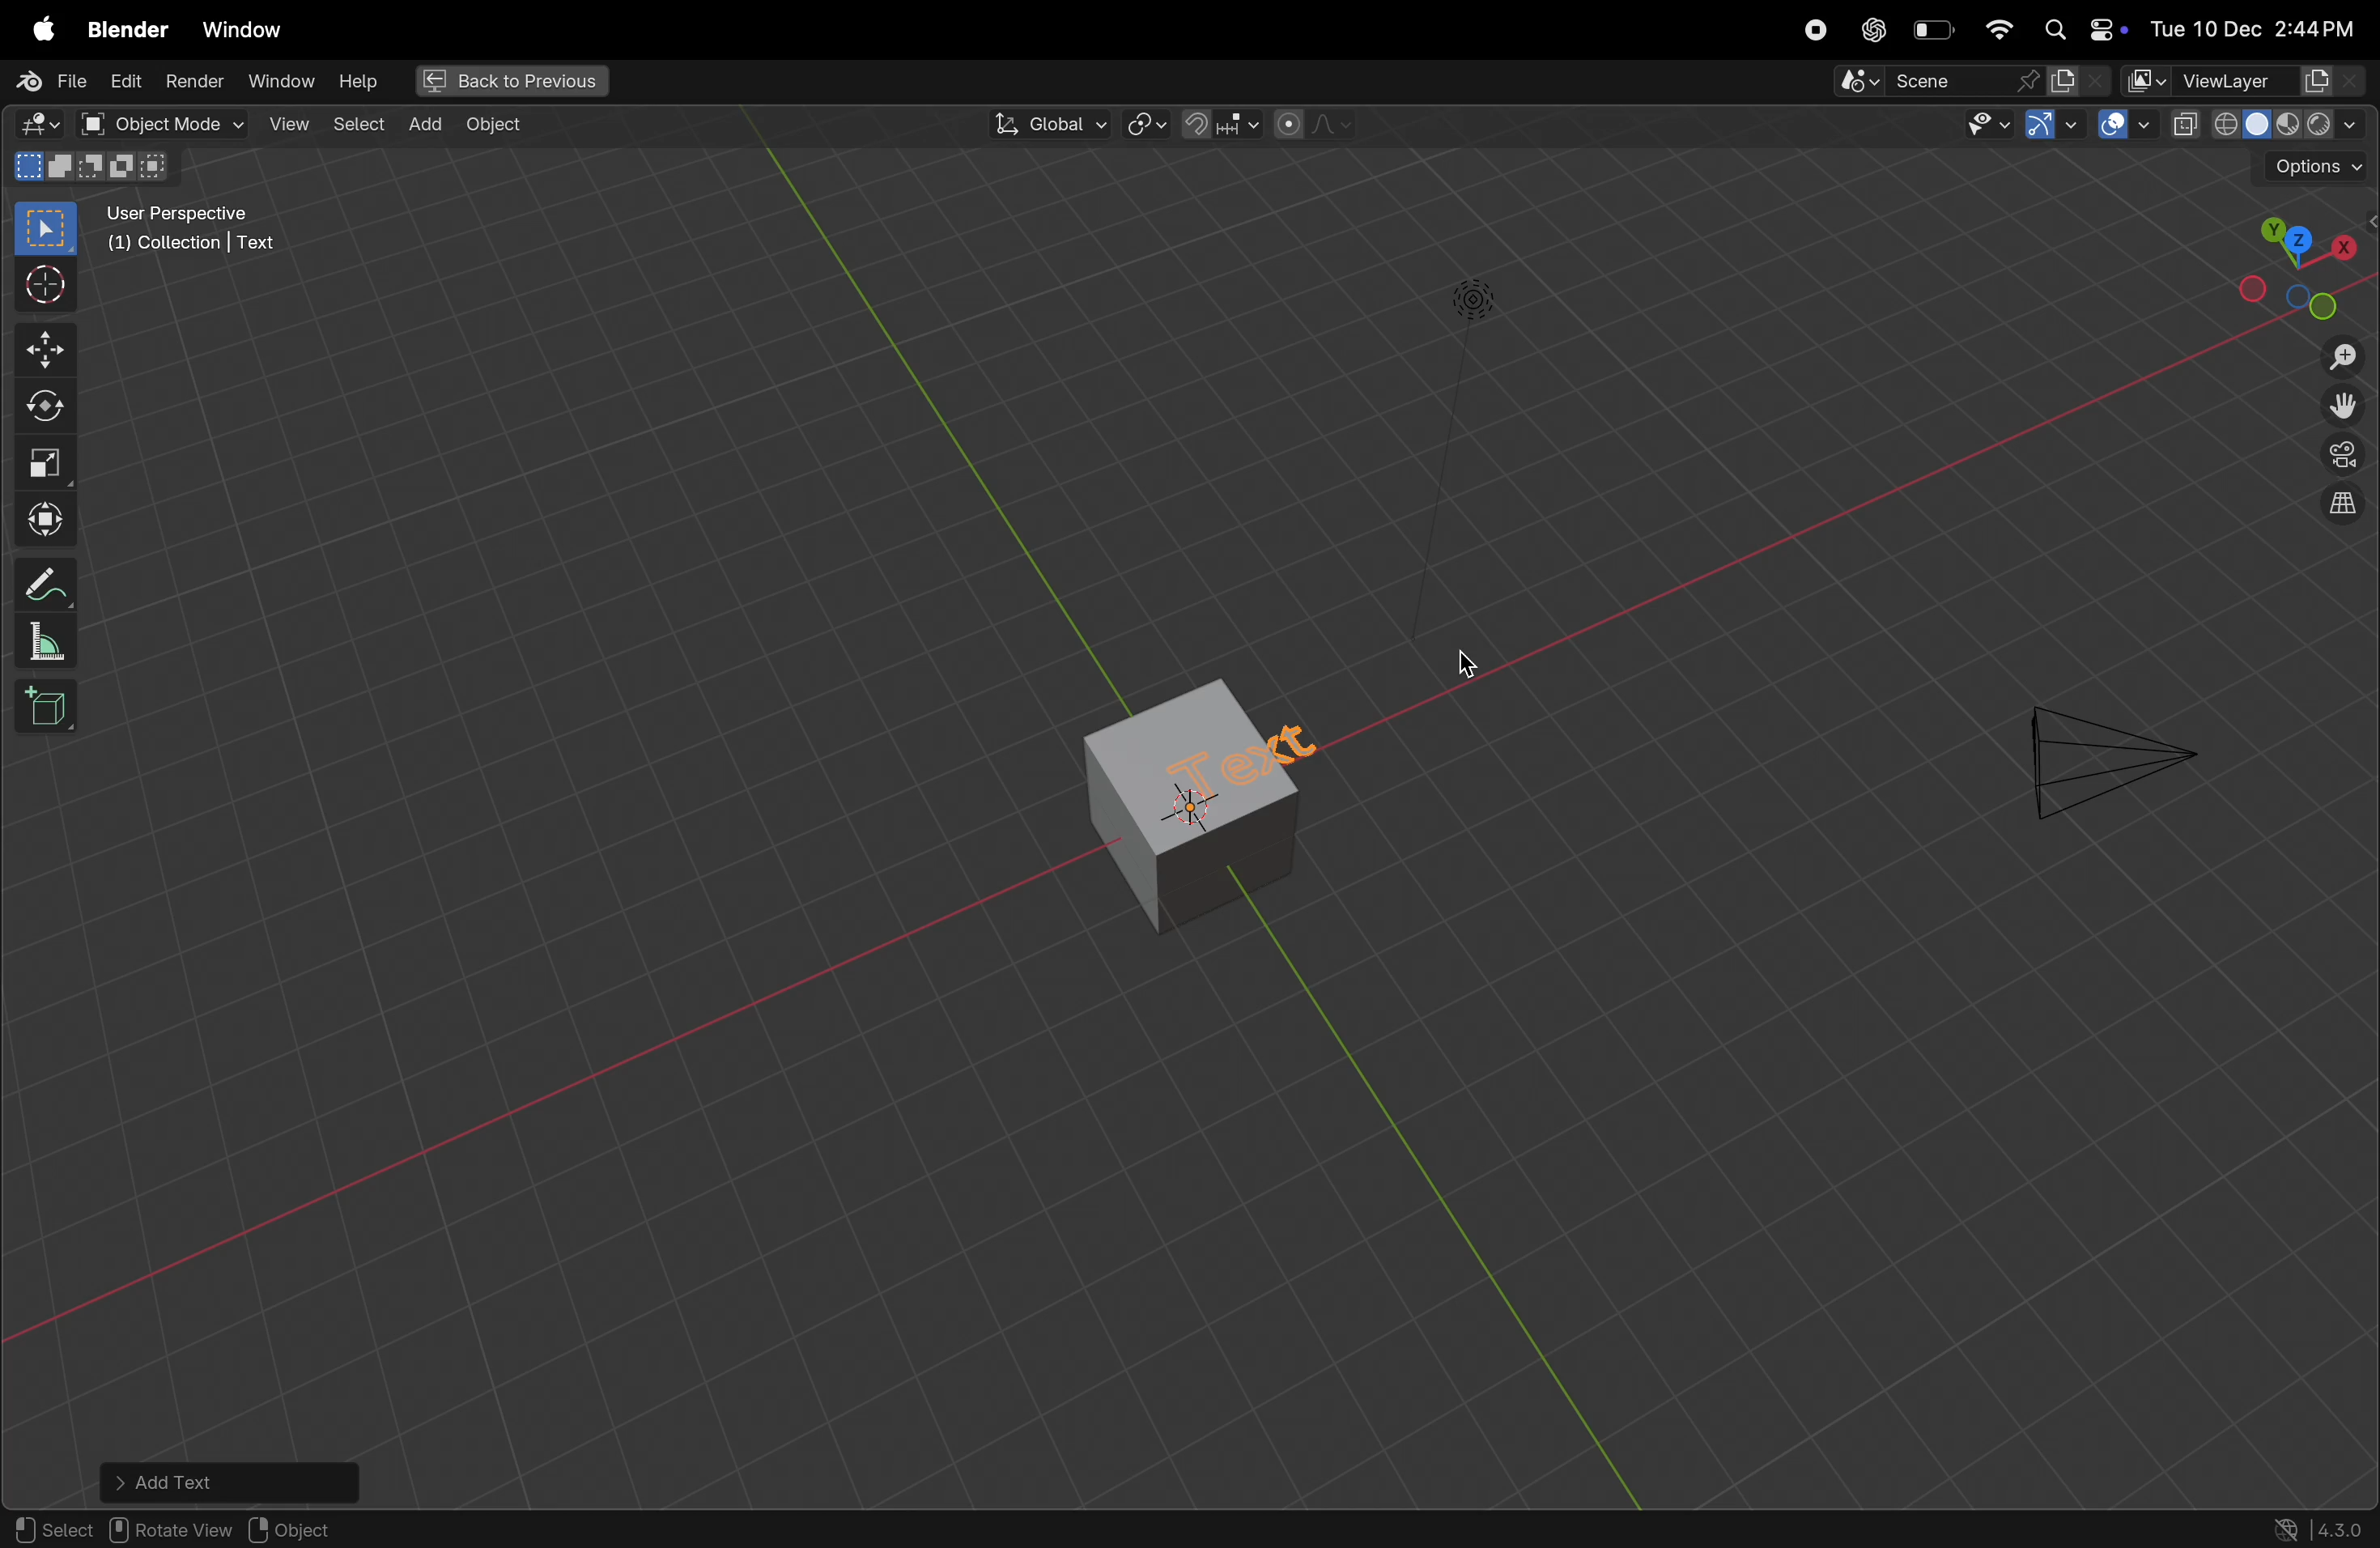 This screenshot has width=2380, height=1548. What do you see at coordinates (1141, 127) in the screenshot?
I see `pviot point` at bounding box center [1141, 127].